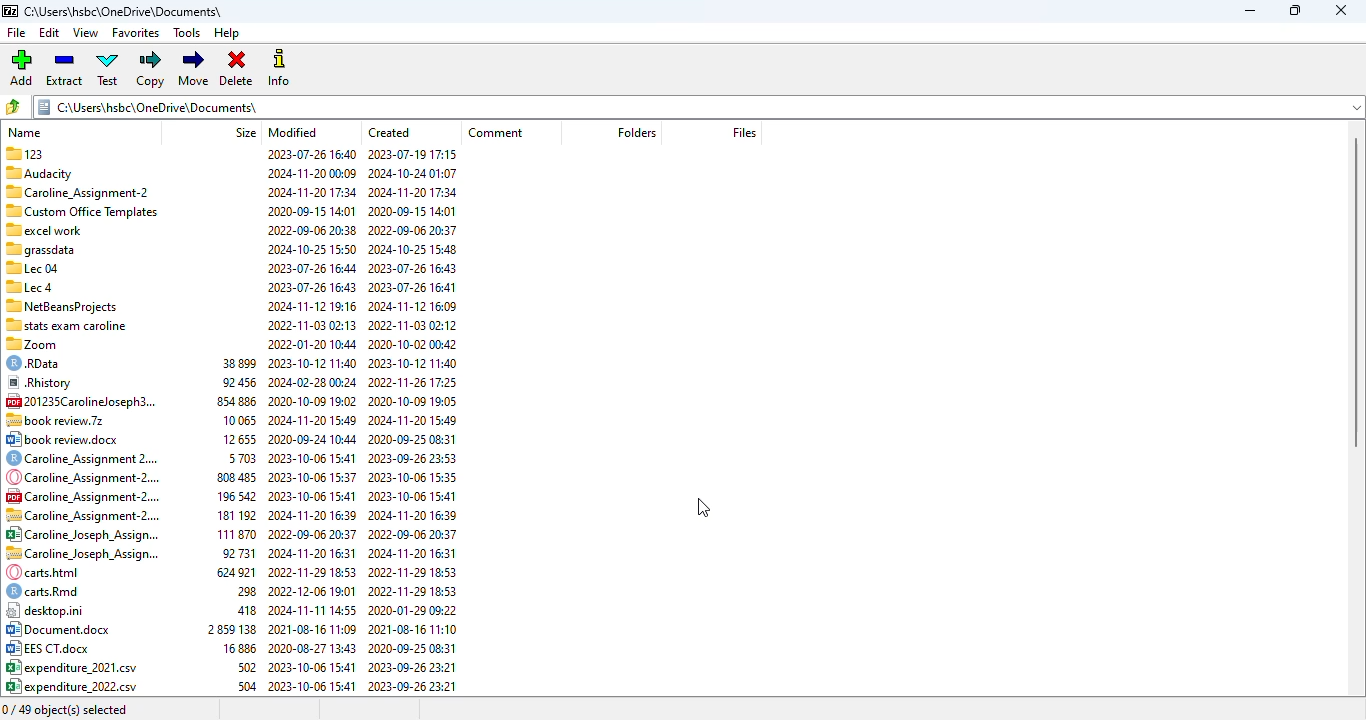  What do you see at coordinates (229, 267) in the screenshot?
I see `| ®lleca 2023-07-26 16:43 2023-07-26 16:41` at bounding box center [229, 267].